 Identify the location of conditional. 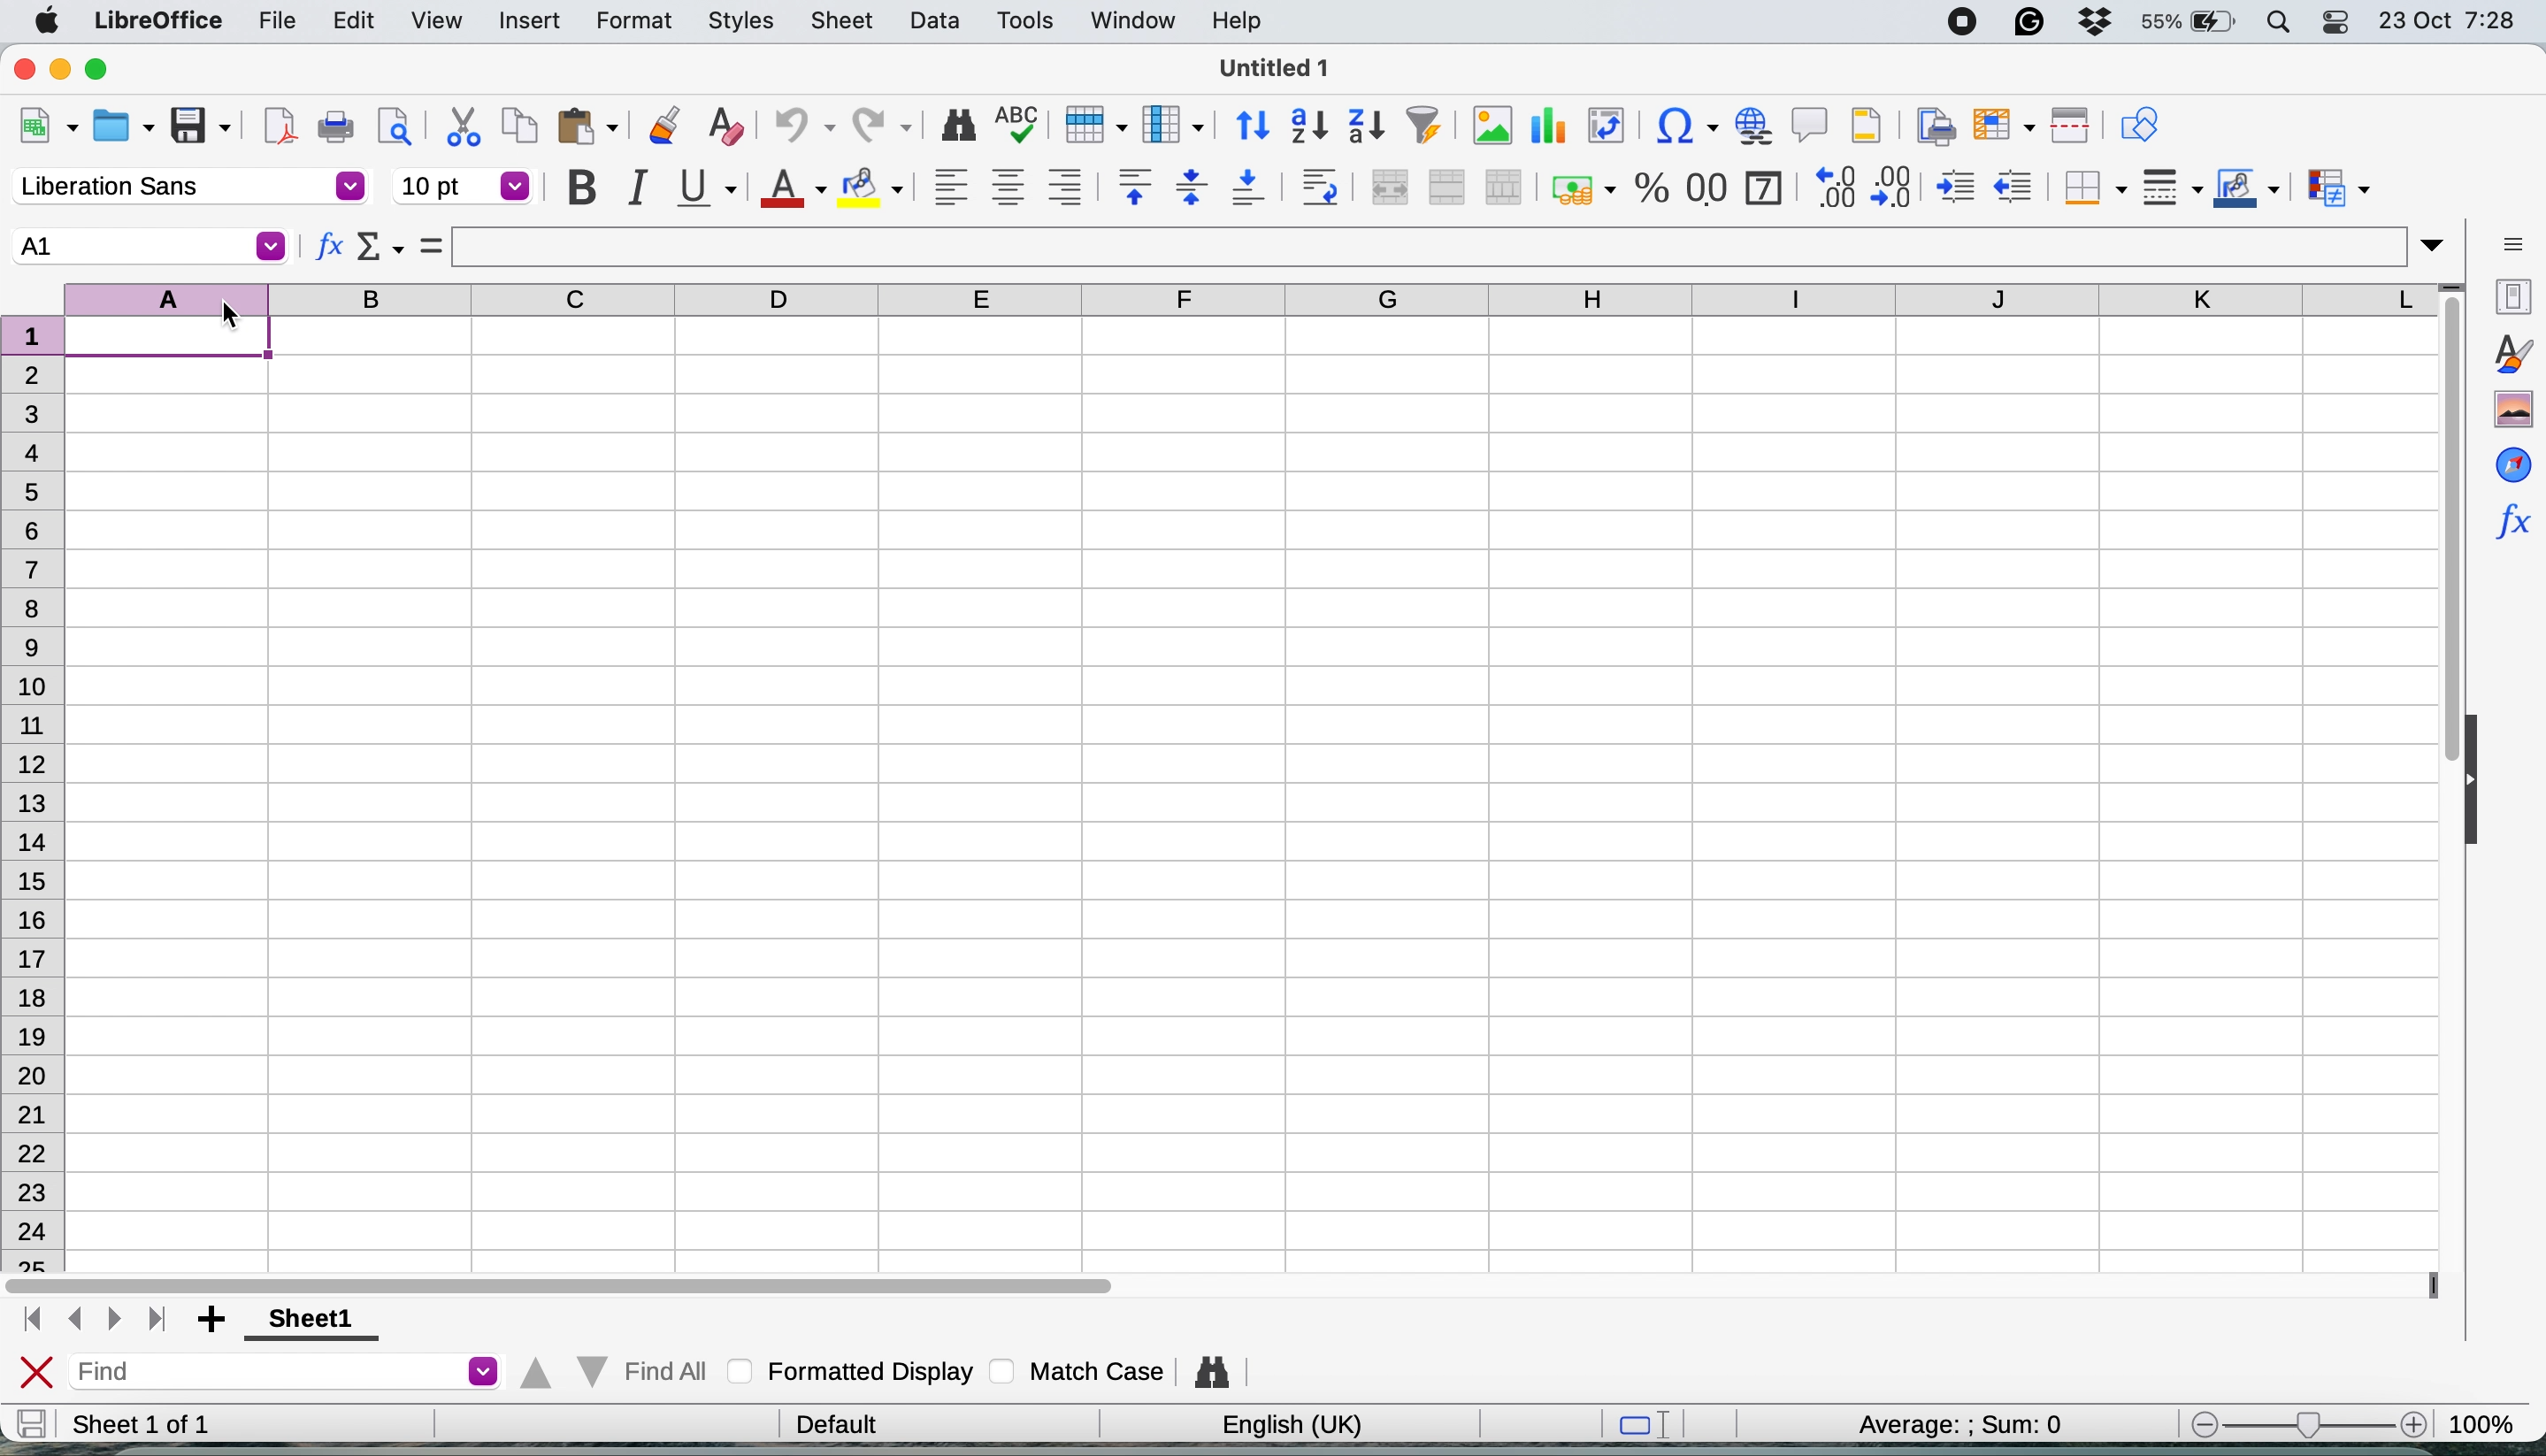
(2331, 184).